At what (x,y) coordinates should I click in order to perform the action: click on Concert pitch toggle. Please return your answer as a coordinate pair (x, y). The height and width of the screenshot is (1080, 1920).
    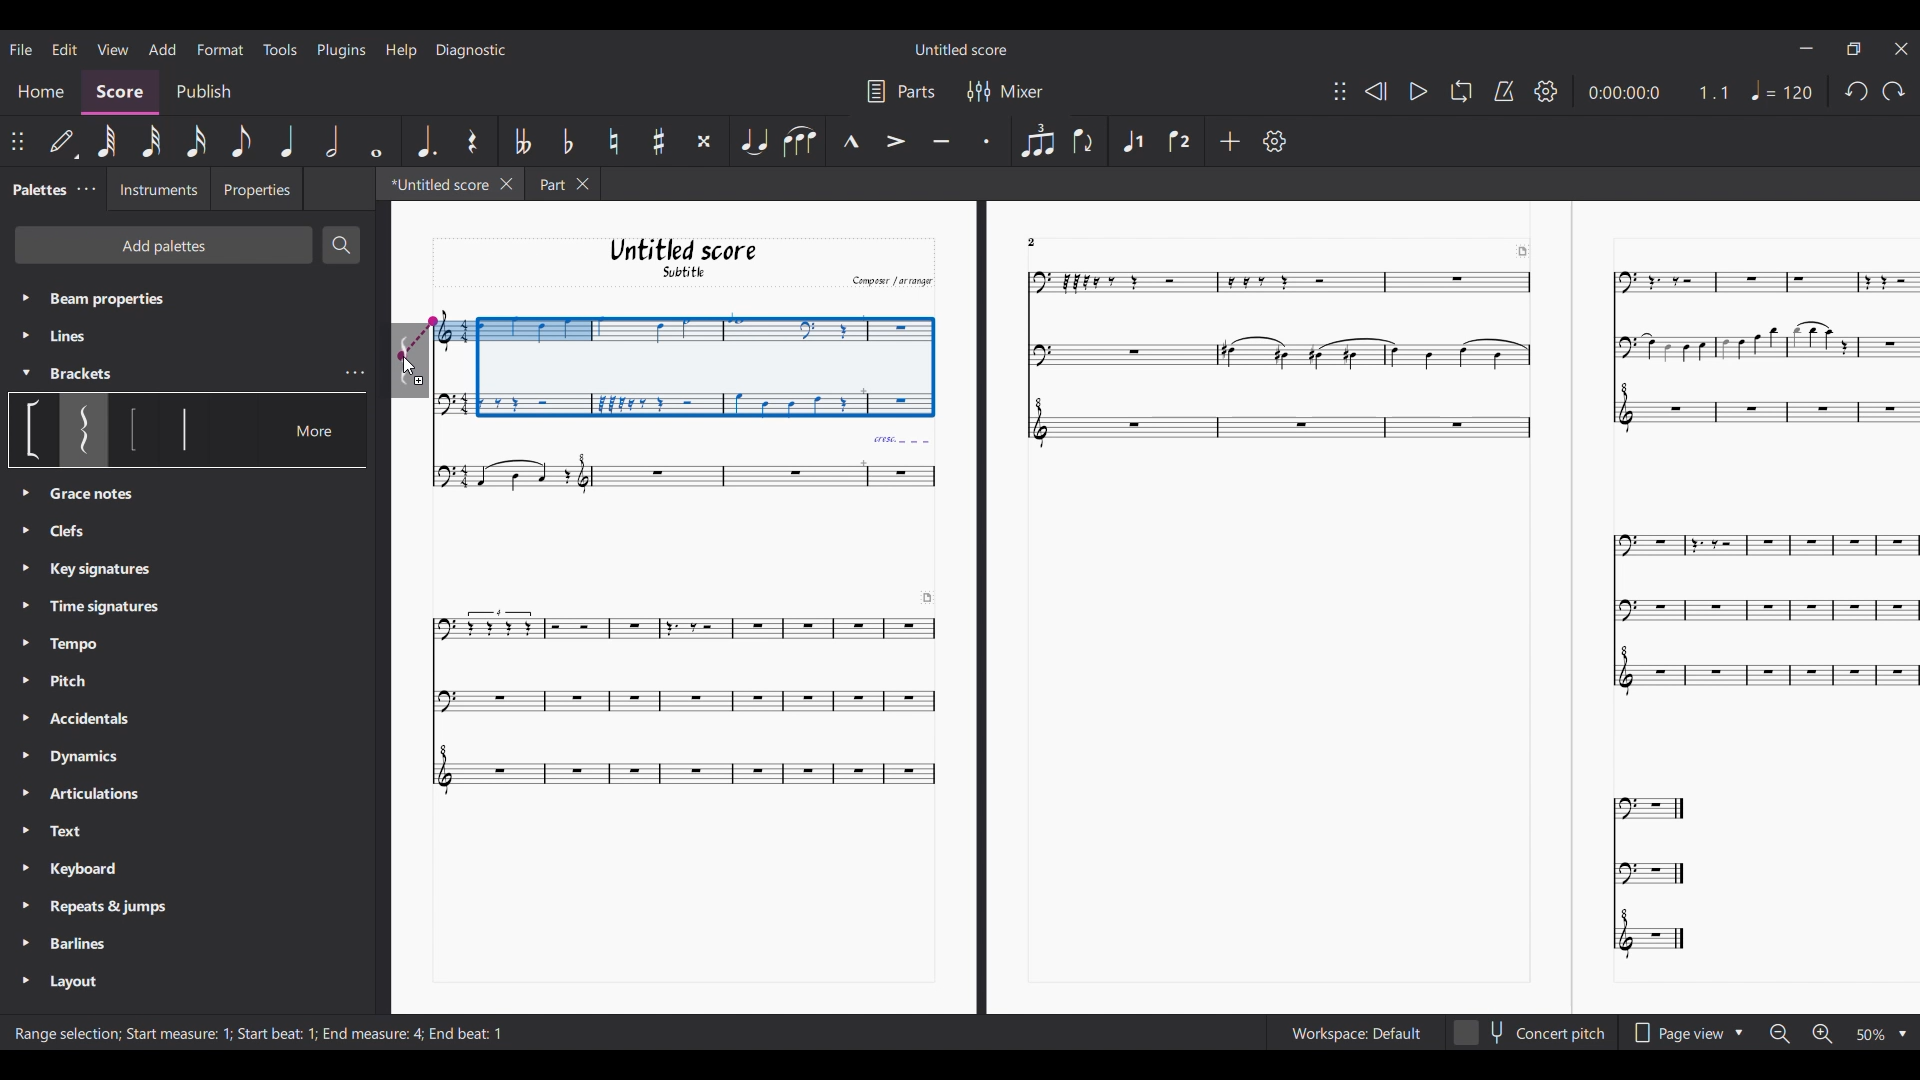
    Looking at the image, I should click on (1530, 1033).